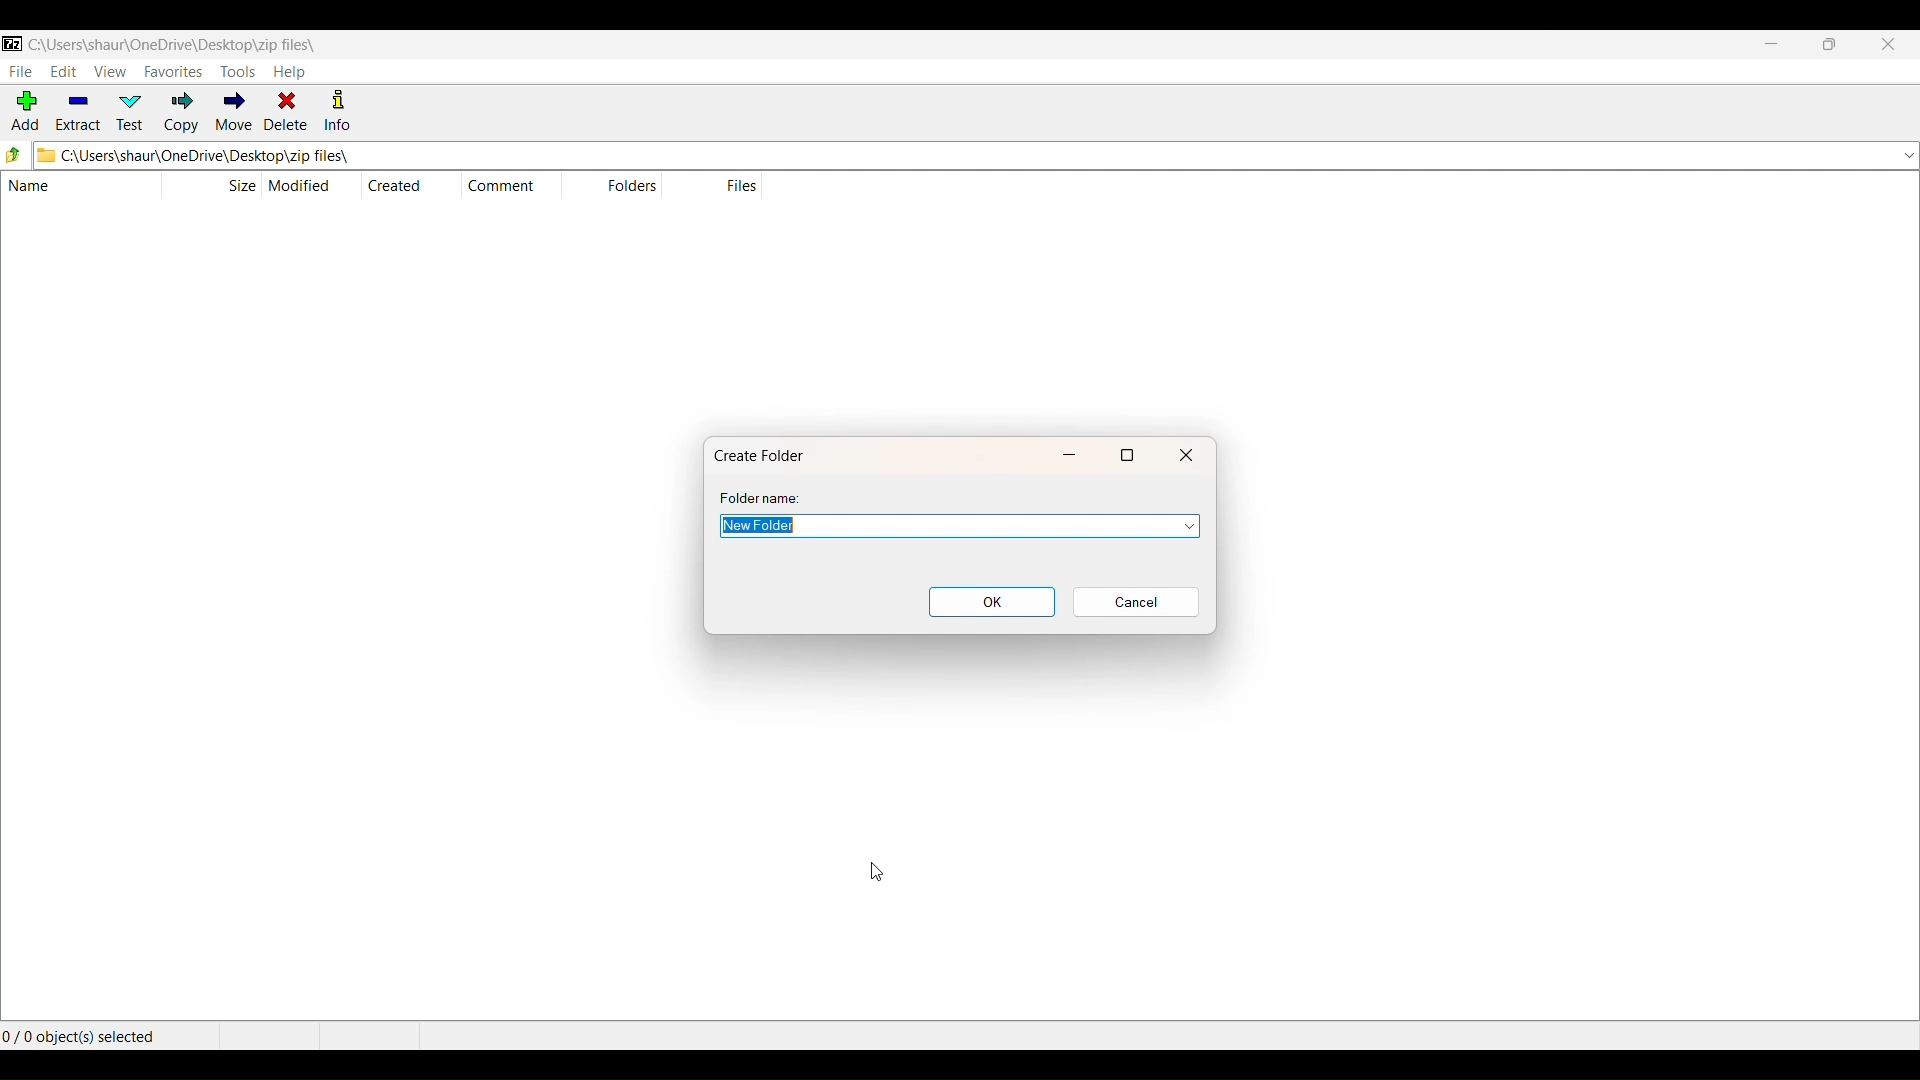  What do you see at coordinates (1135, 602) in the screenshot?
I see `cancel` at bounding box center [1135, 602].